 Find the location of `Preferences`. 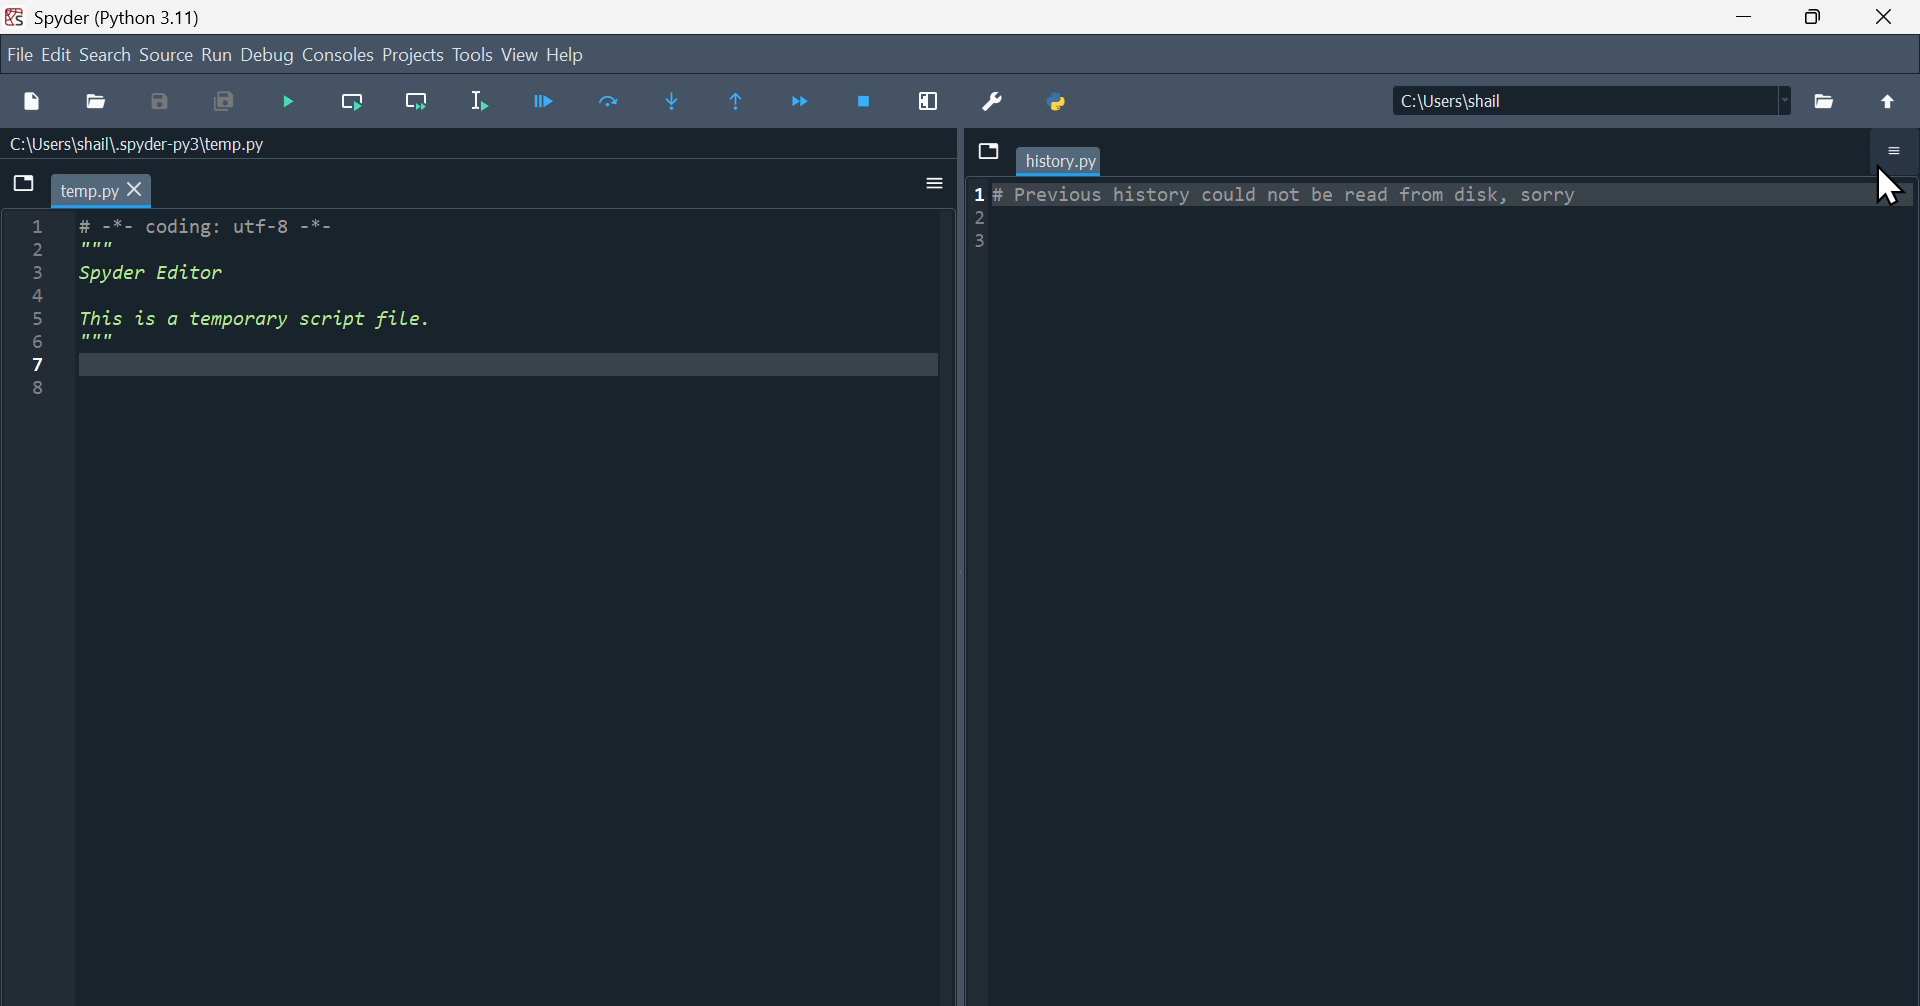

Preferences is located at coordinates (992, 104).